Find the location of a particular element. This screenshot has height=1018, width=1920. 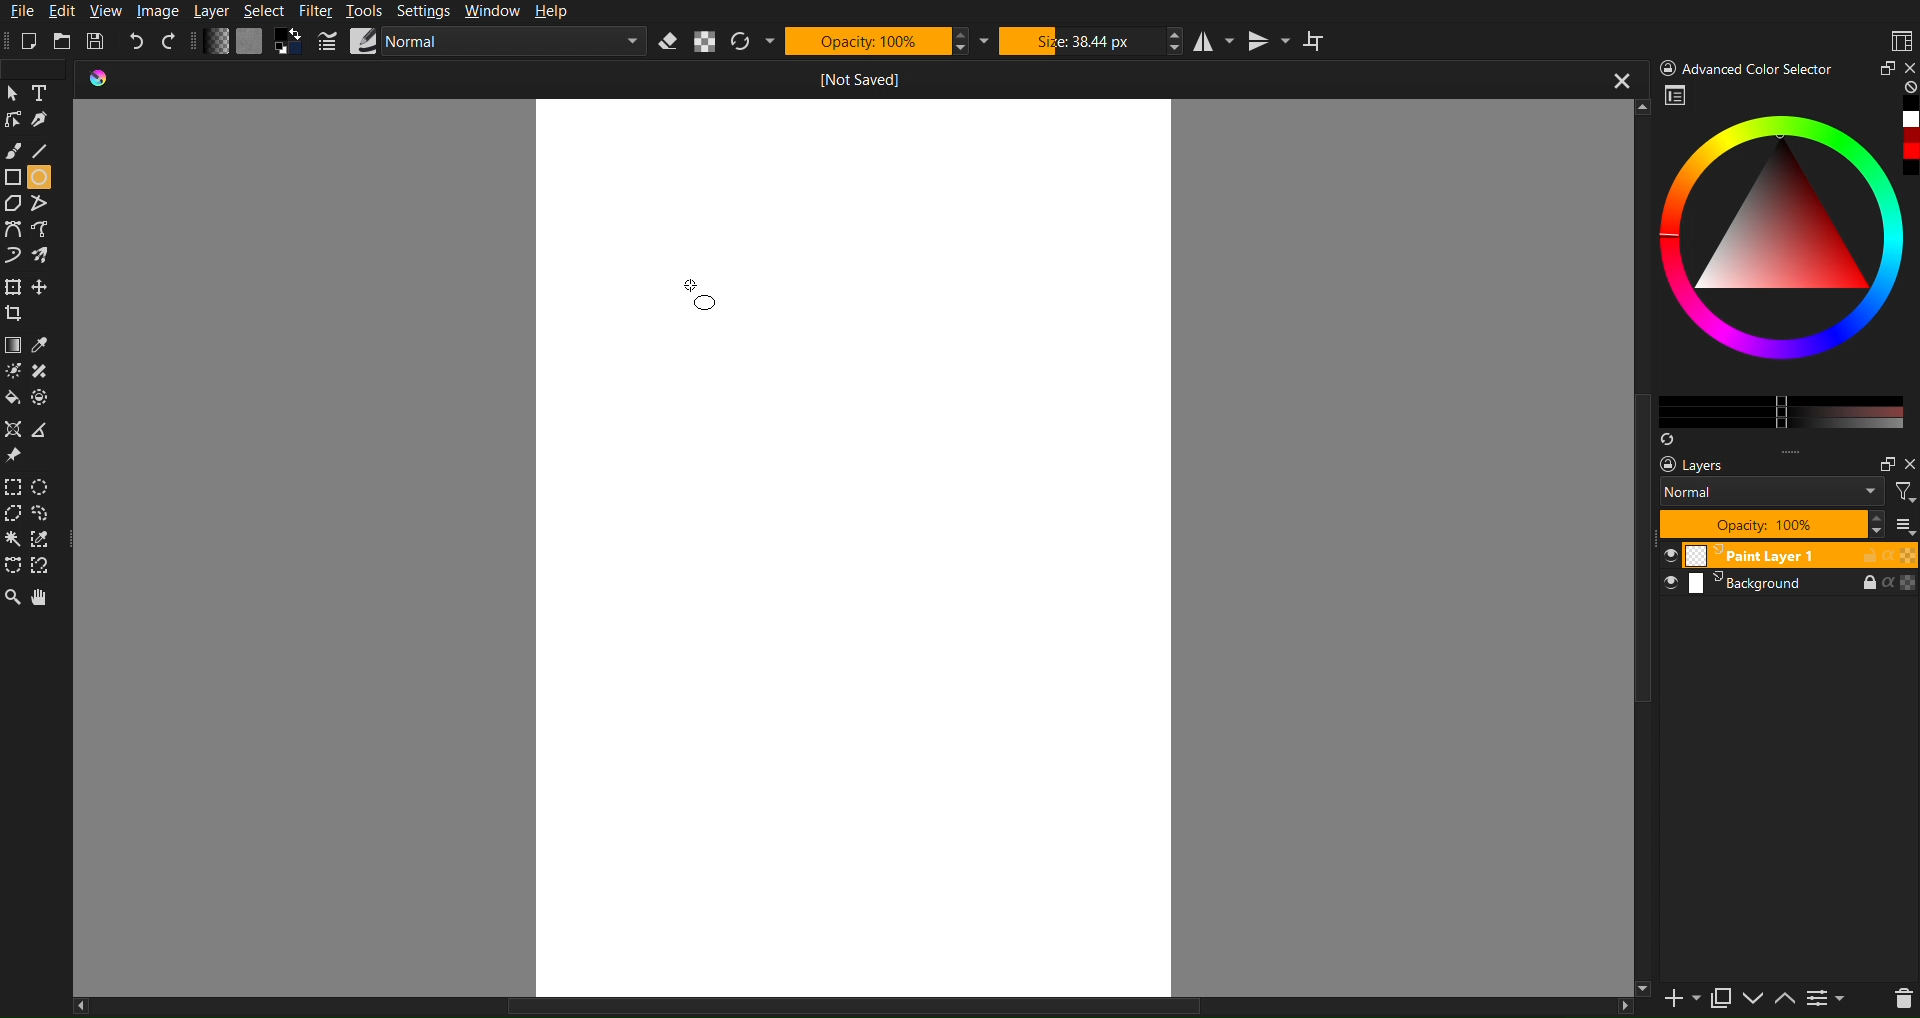

Background is located at coordinates (1788, 586).